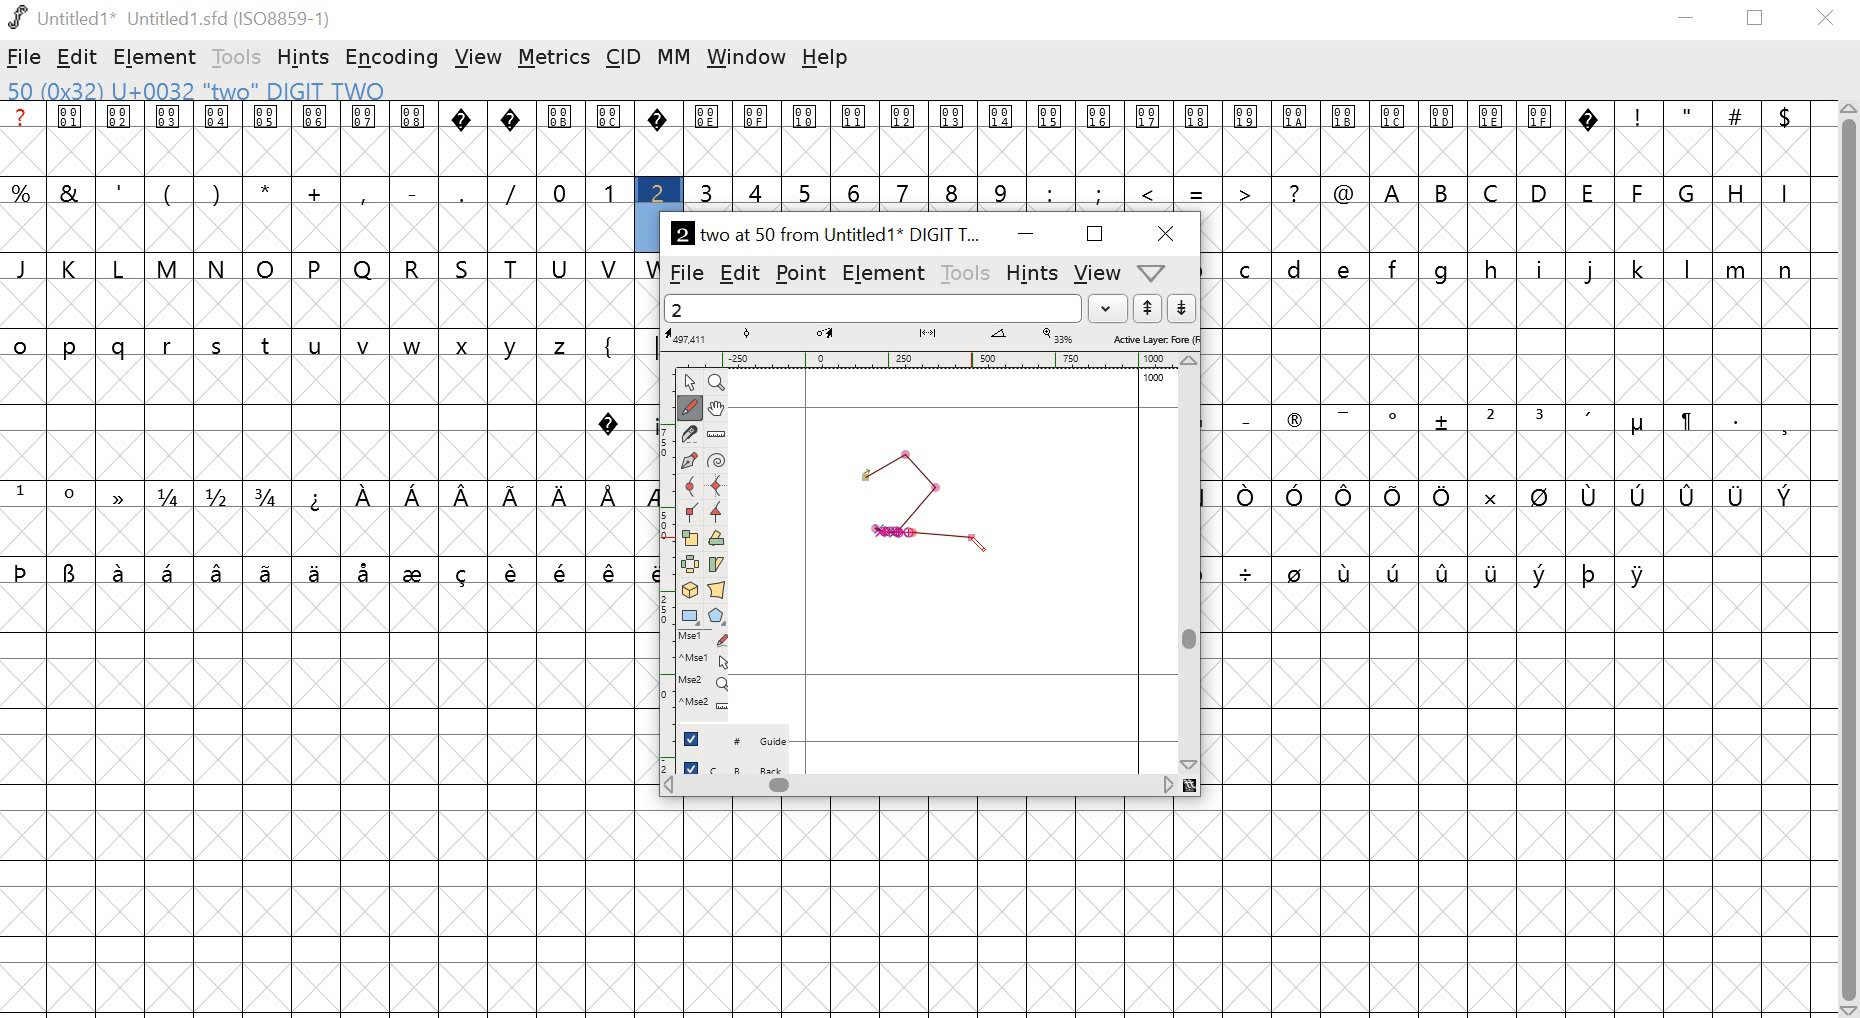 This screenshot has height=1018, width=1860. Describe the element at coordinates (1108, 308) in the screenshot. I see `dropdown` at that location.